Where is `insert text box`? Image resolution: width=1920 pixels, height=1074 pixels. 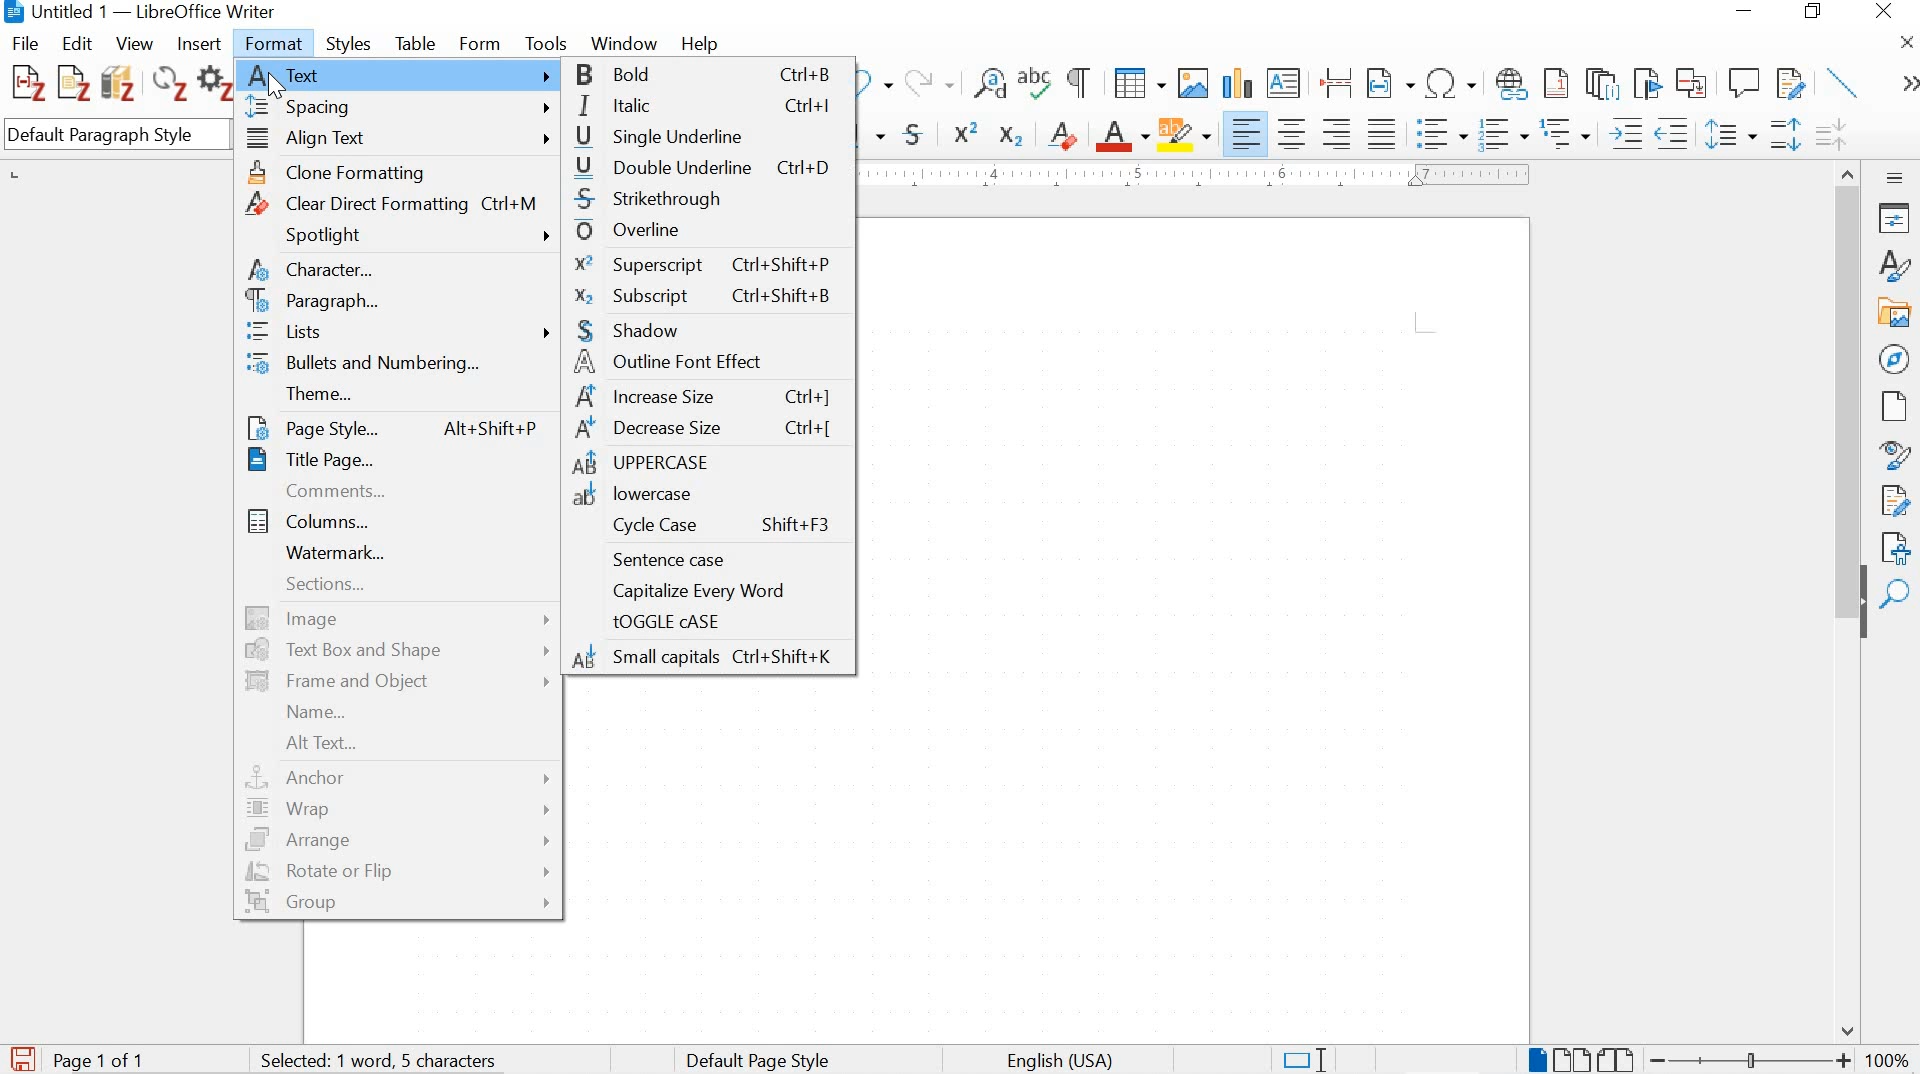 insert text box is located at coordinates (1284, 84).